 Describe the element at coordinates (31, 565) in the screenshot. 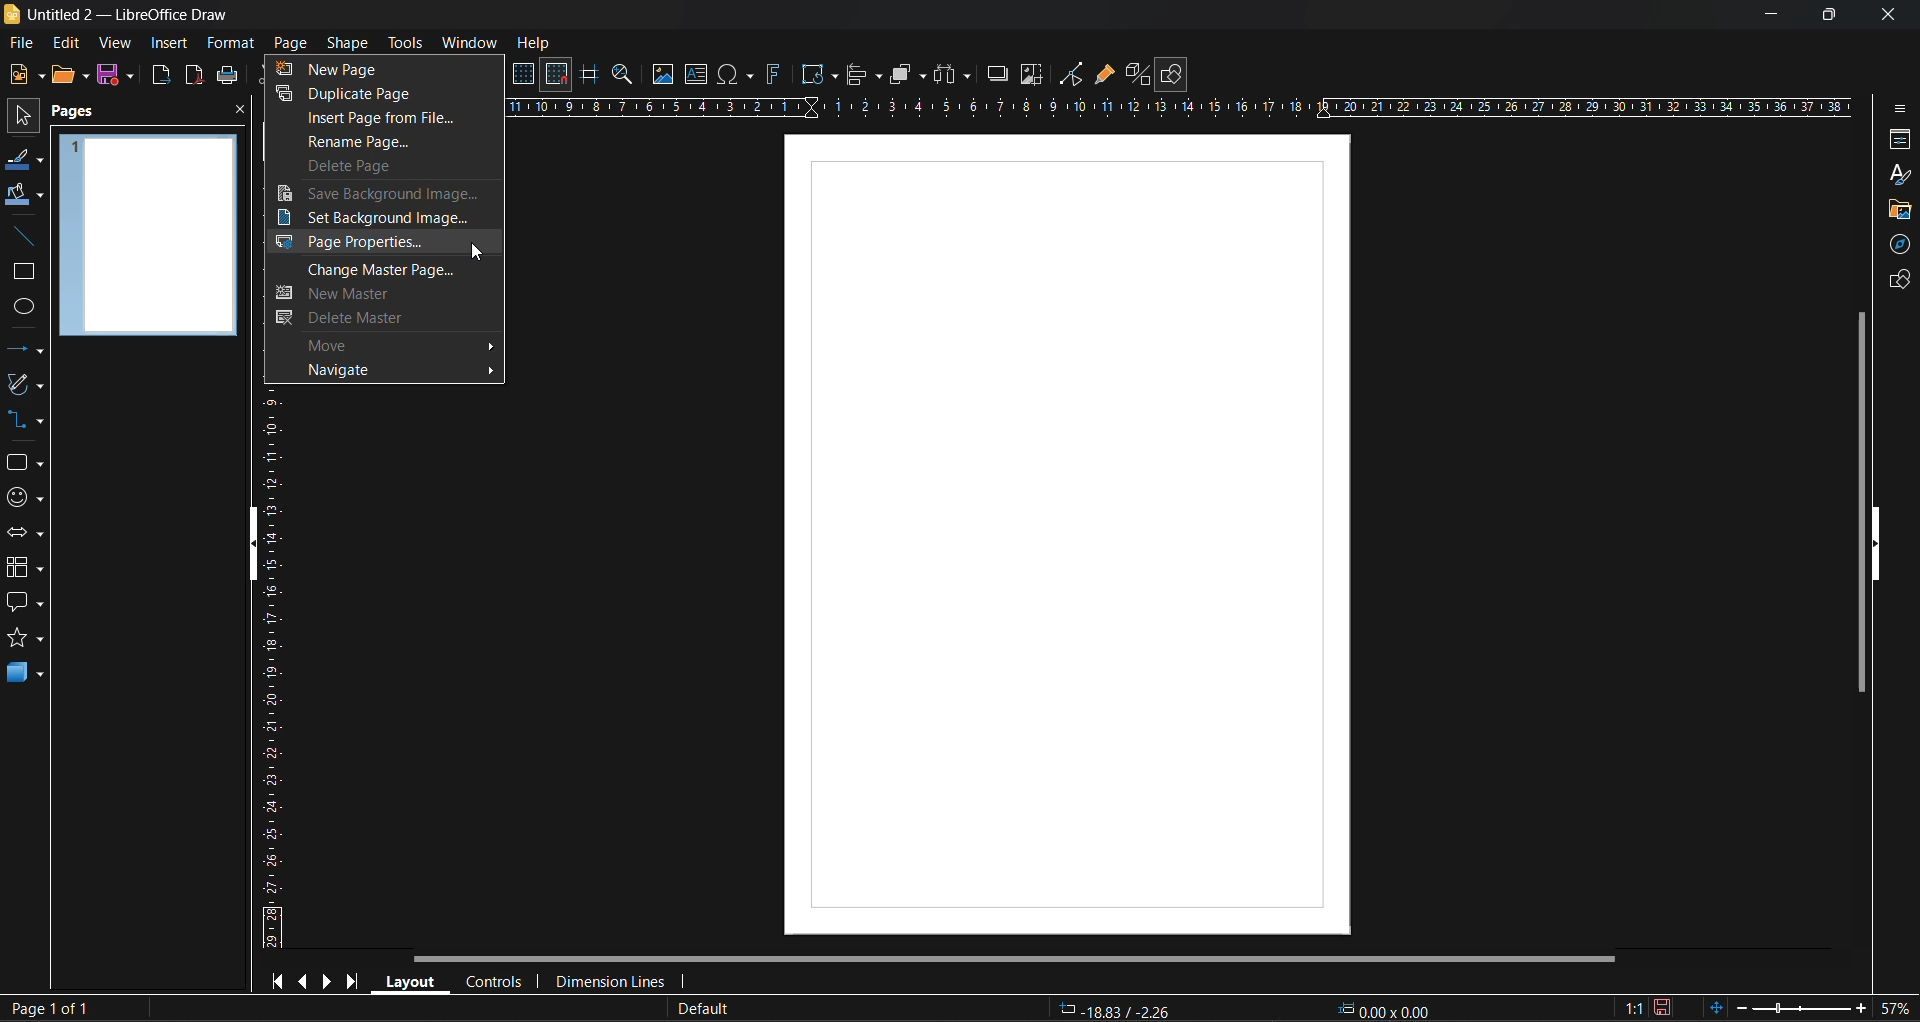

I see `flowcharts` at that location.